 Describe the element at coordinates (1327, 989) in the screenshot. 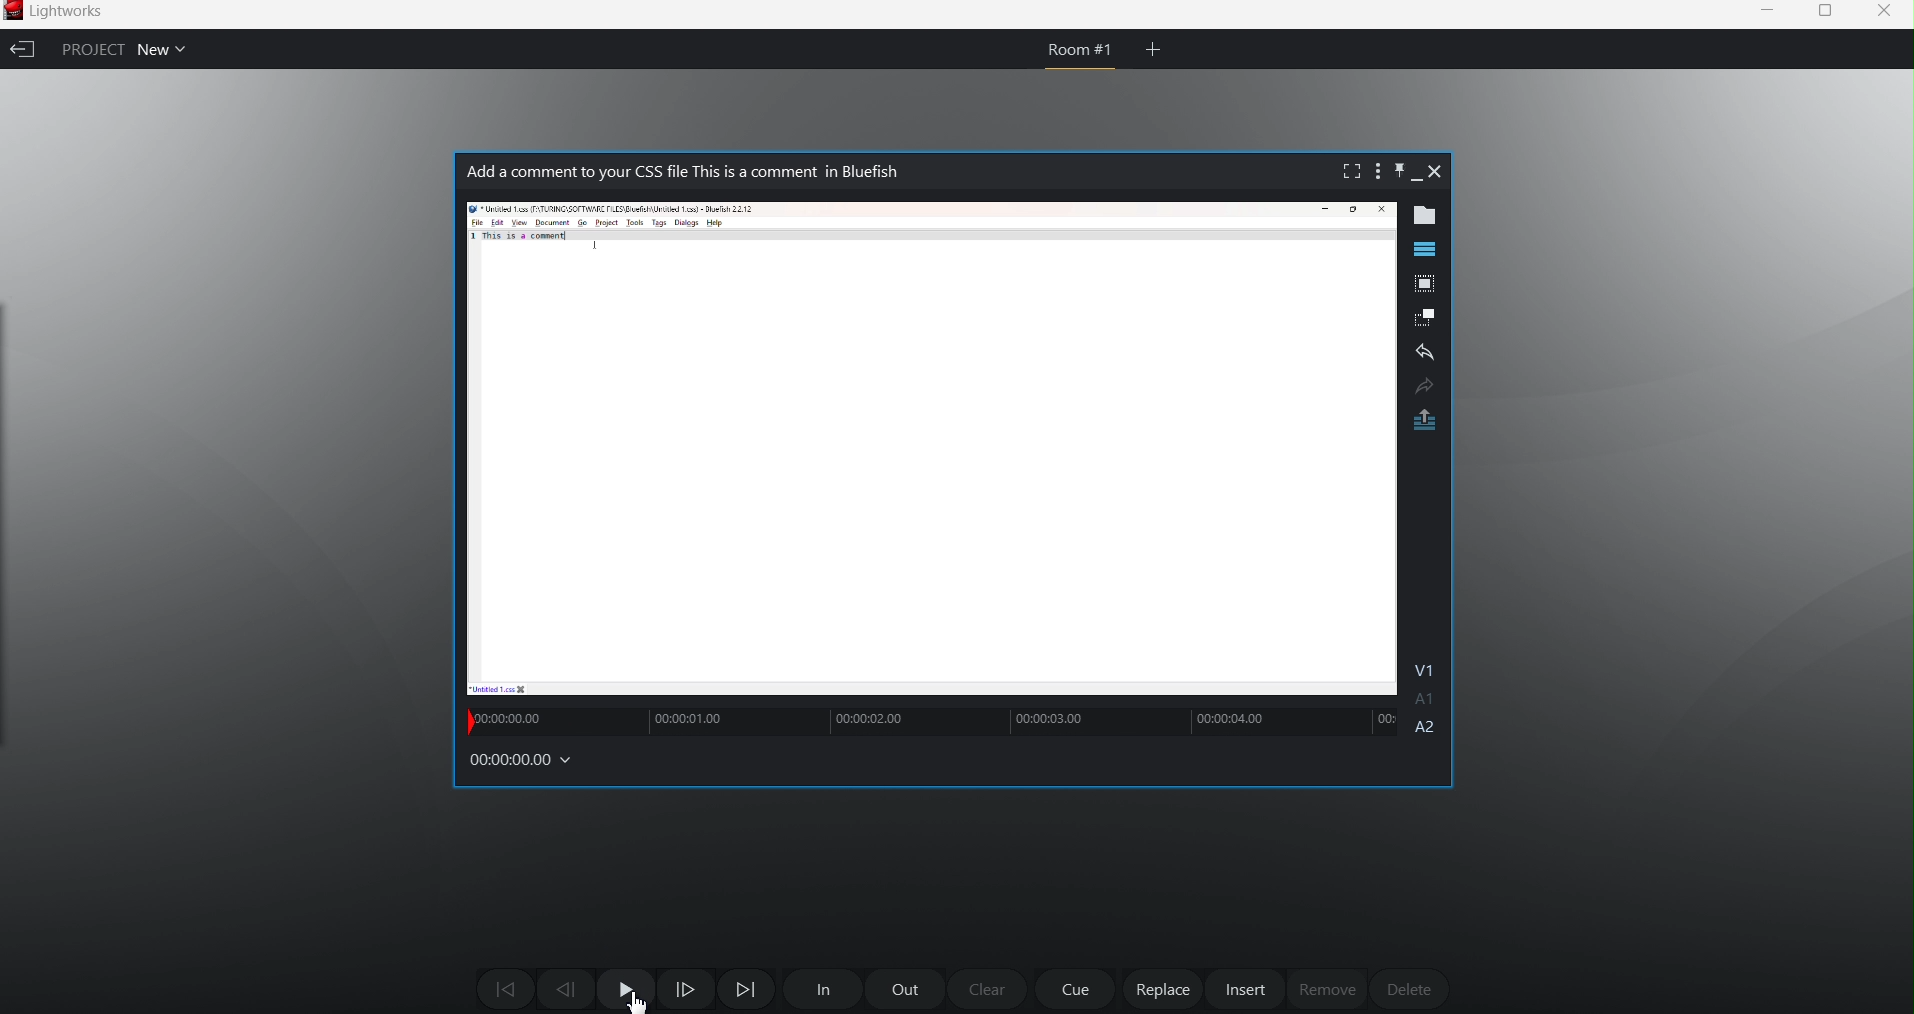

I see `remove` at that location.